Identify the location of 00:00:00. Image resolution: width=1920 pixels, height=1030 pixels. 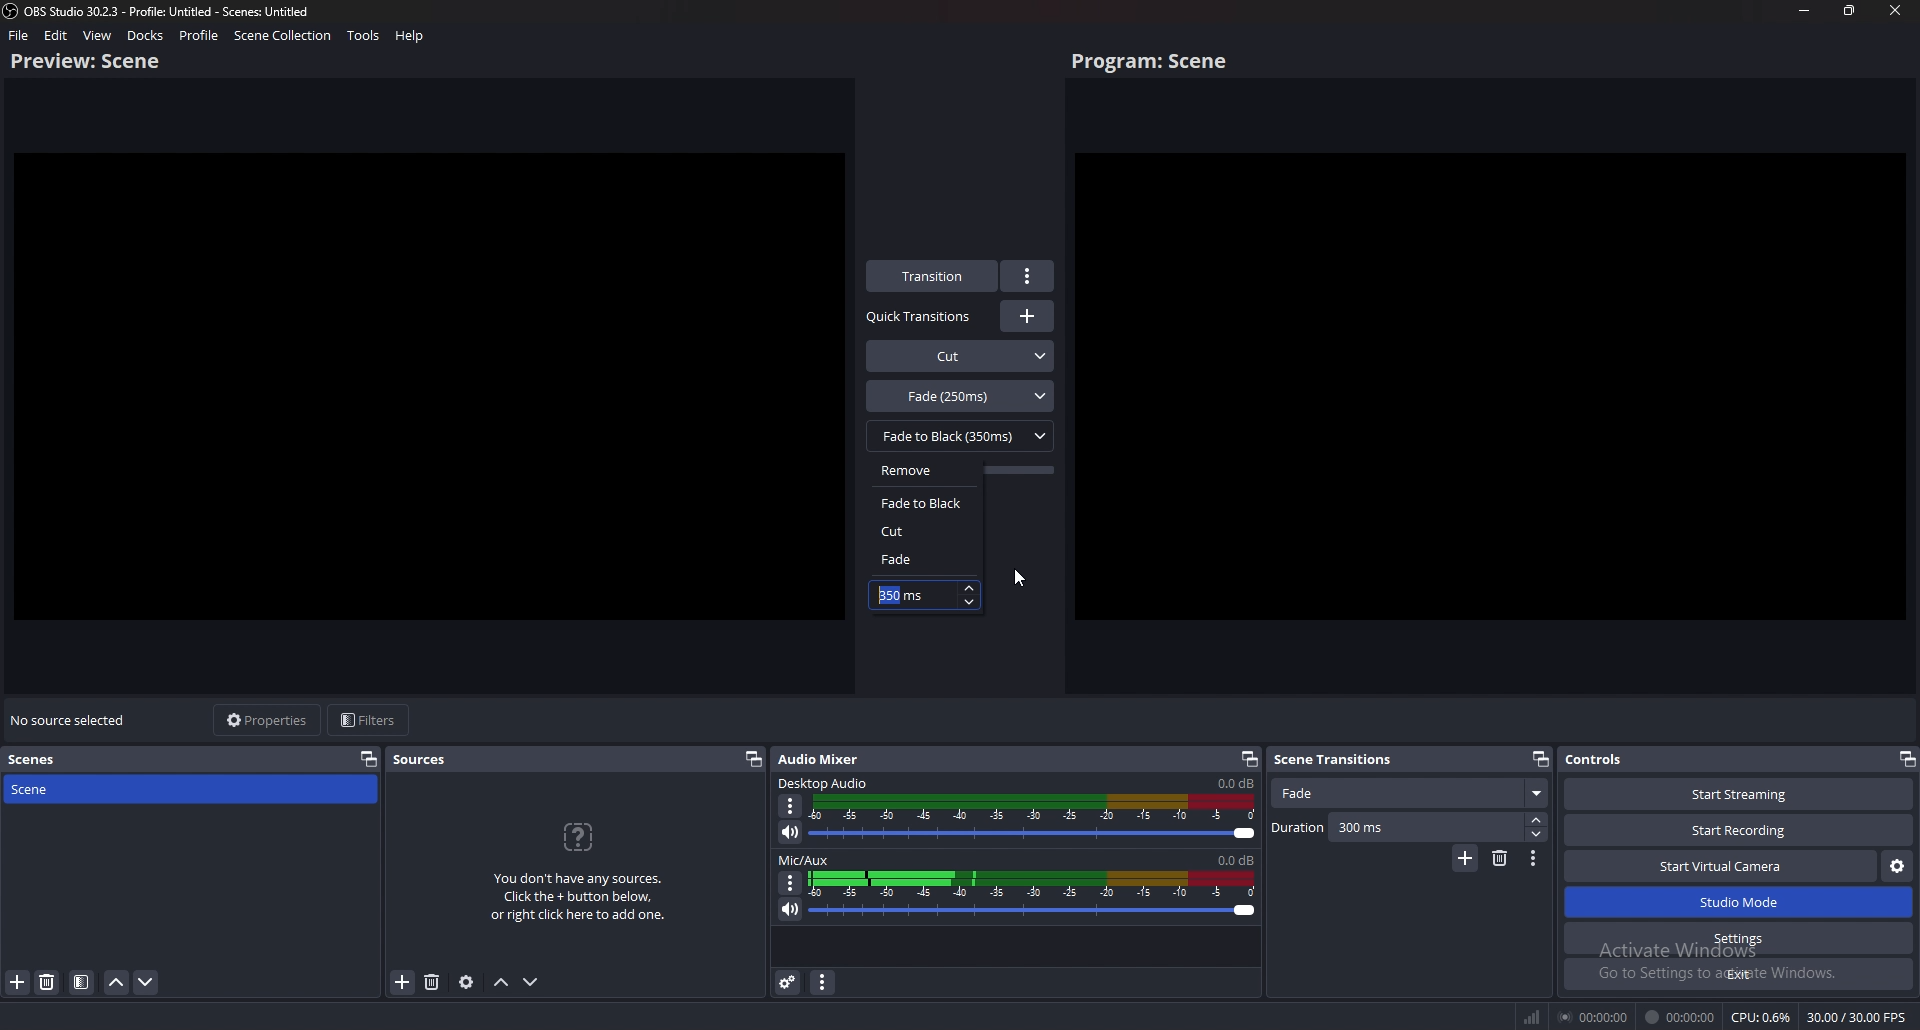
(1591, 1018).